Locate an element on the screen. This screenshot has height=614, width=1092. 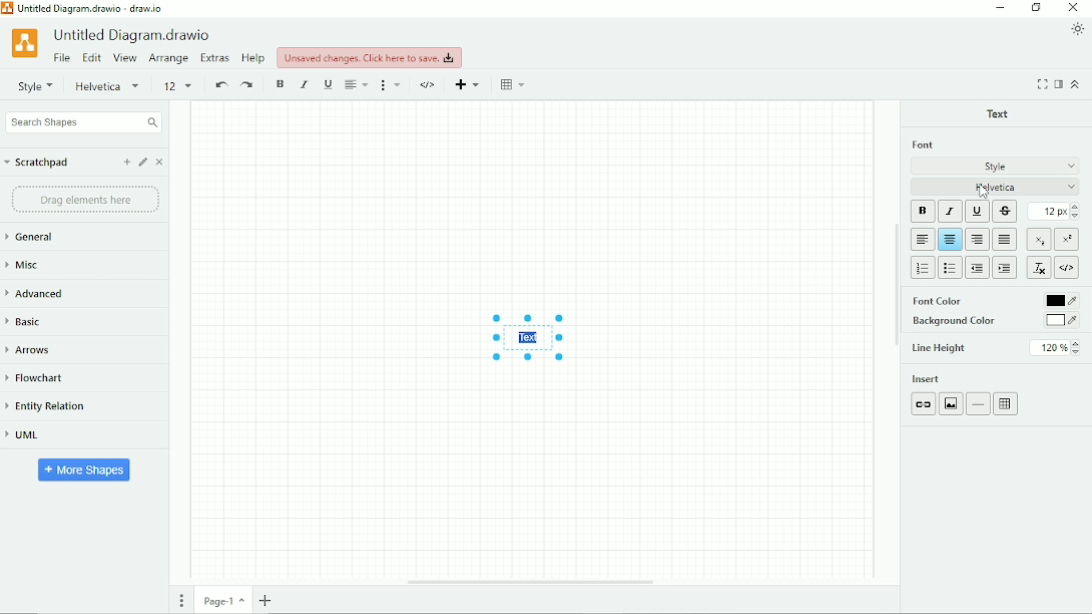
Close is located at coordinates (161, 162).